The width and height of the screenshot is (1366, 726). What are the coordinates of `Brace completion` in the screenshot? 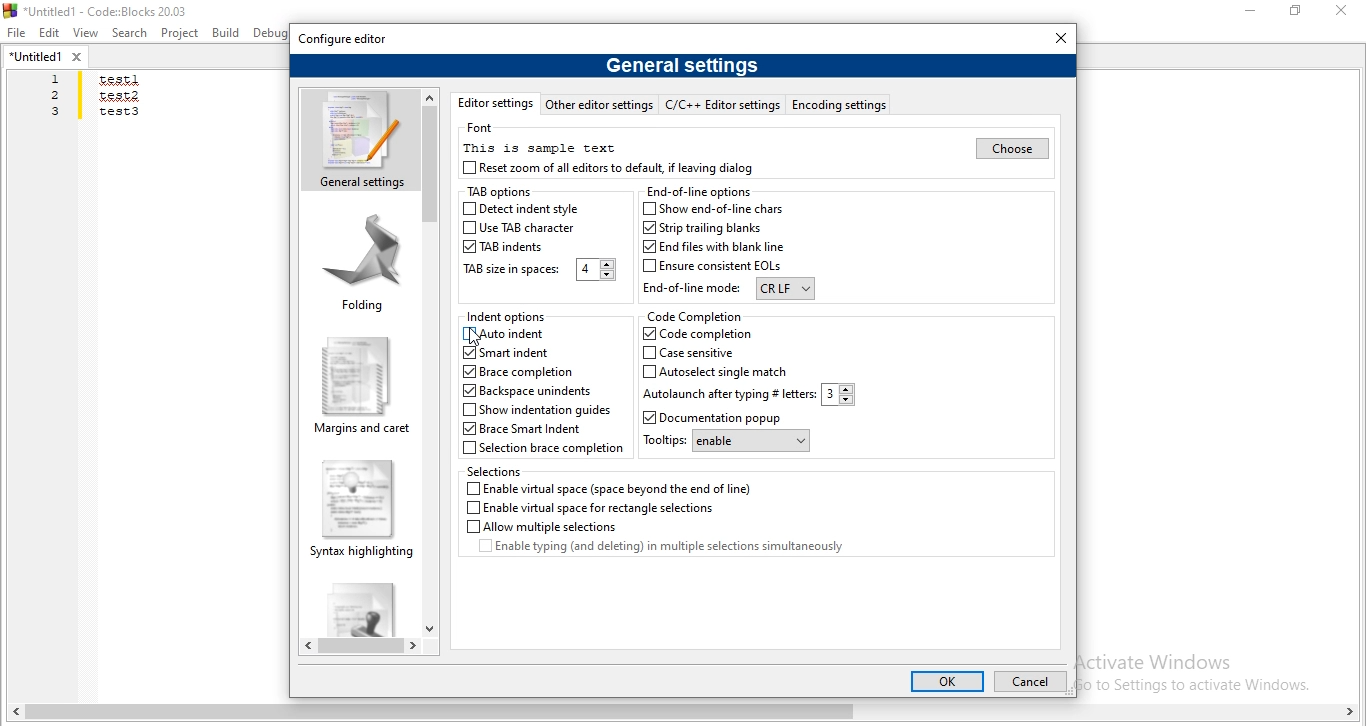 It's located at (520, 371).